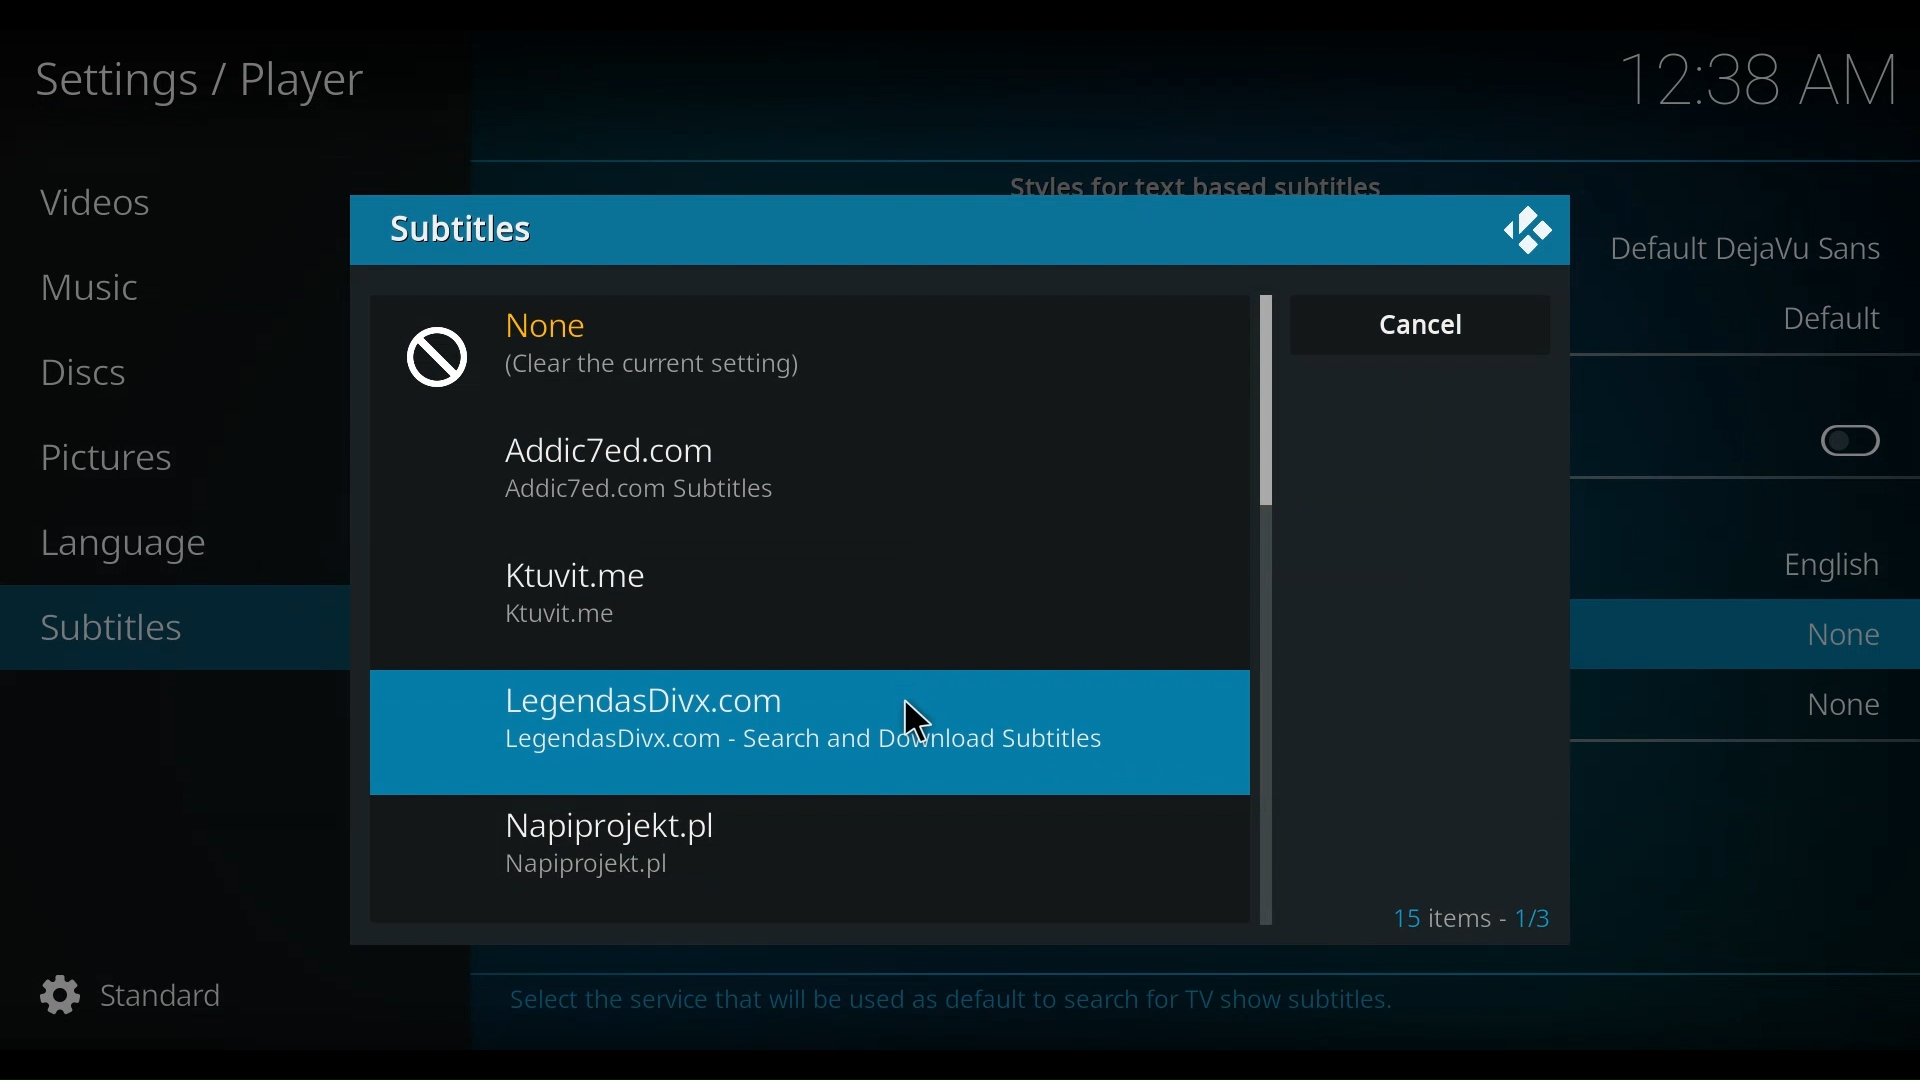 The height and width of the screenshot is (1080, 1920). I want to click on Settings/player, so click(196, 83).